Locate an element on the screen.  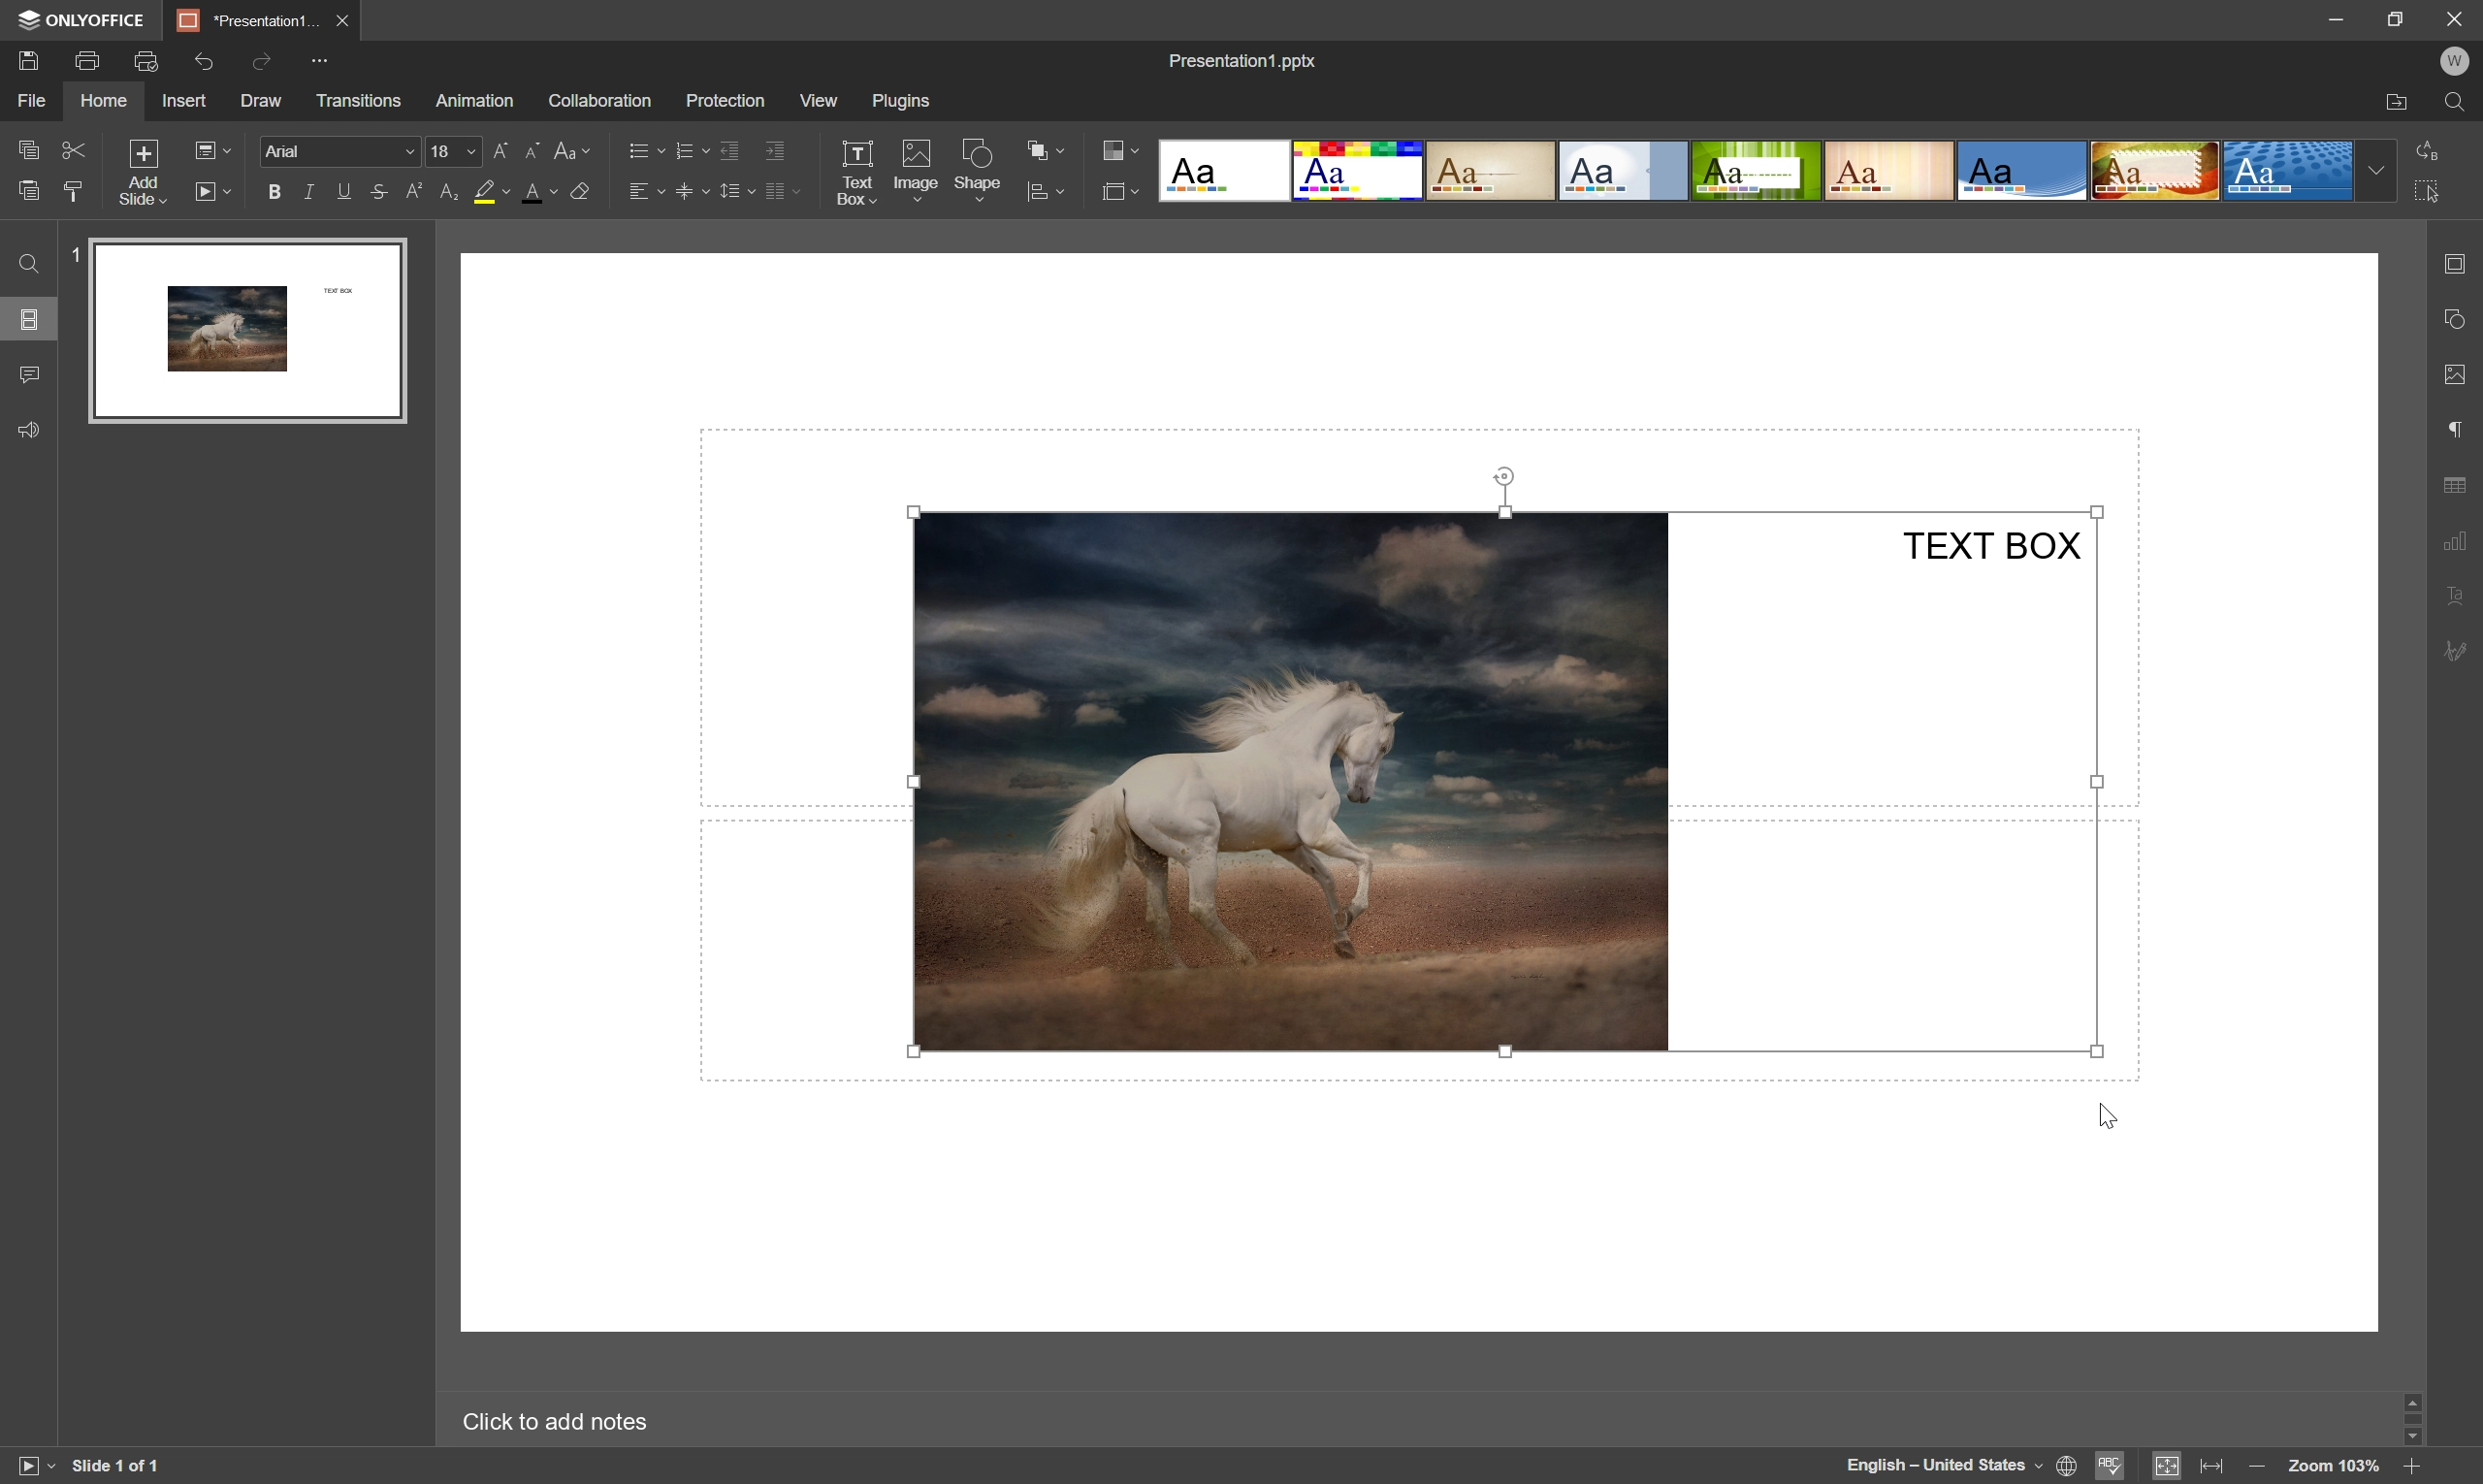
draw is located at coordinates (262, 102).